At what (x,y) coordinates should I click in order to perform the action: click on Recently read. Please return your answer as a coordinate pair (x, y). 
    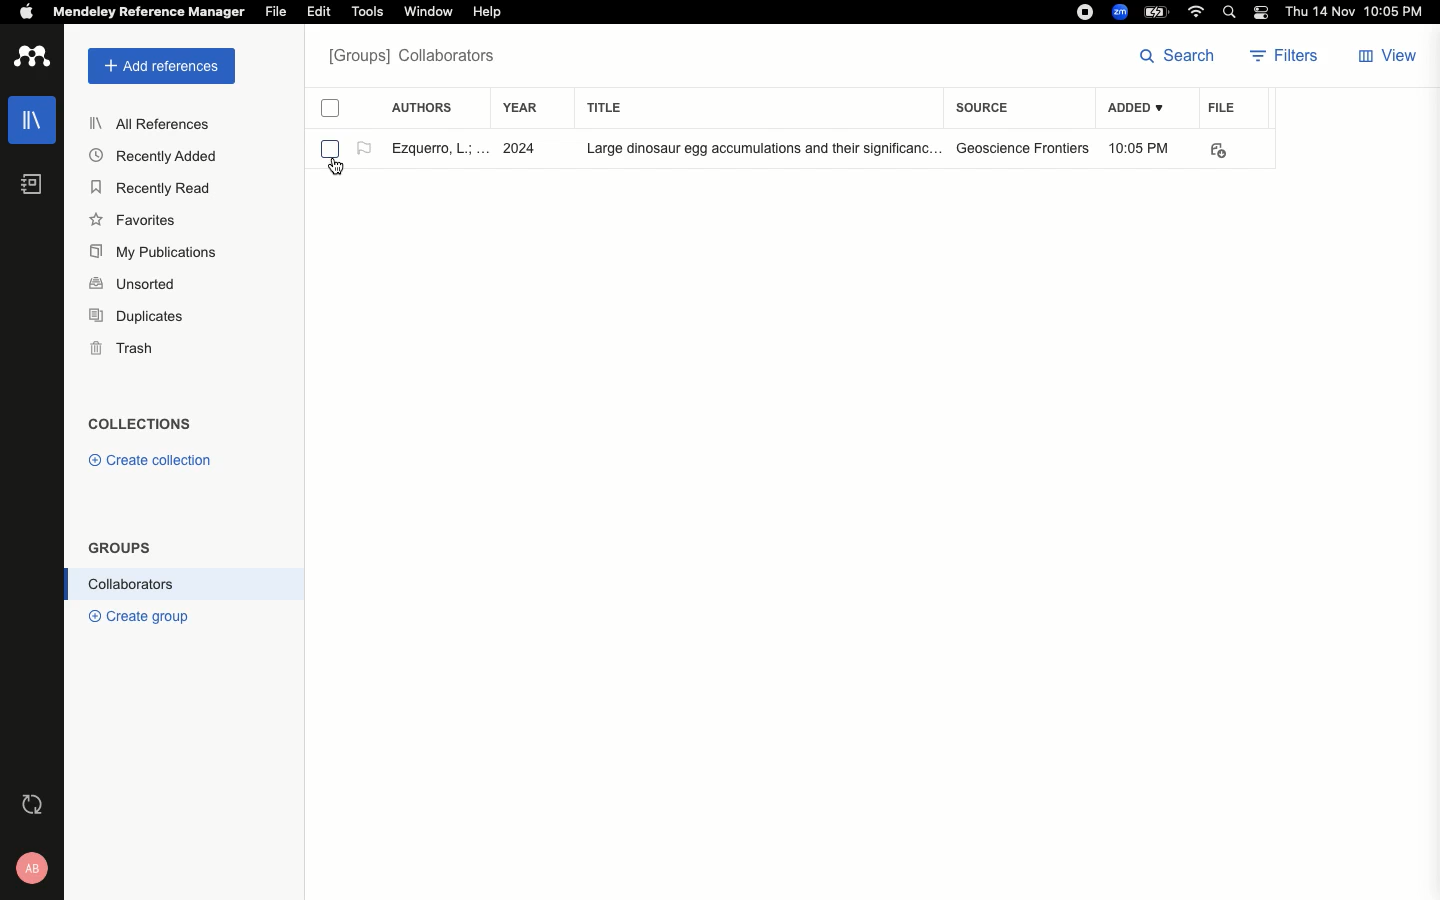
    Looking at the image, I should click on (151, 189).